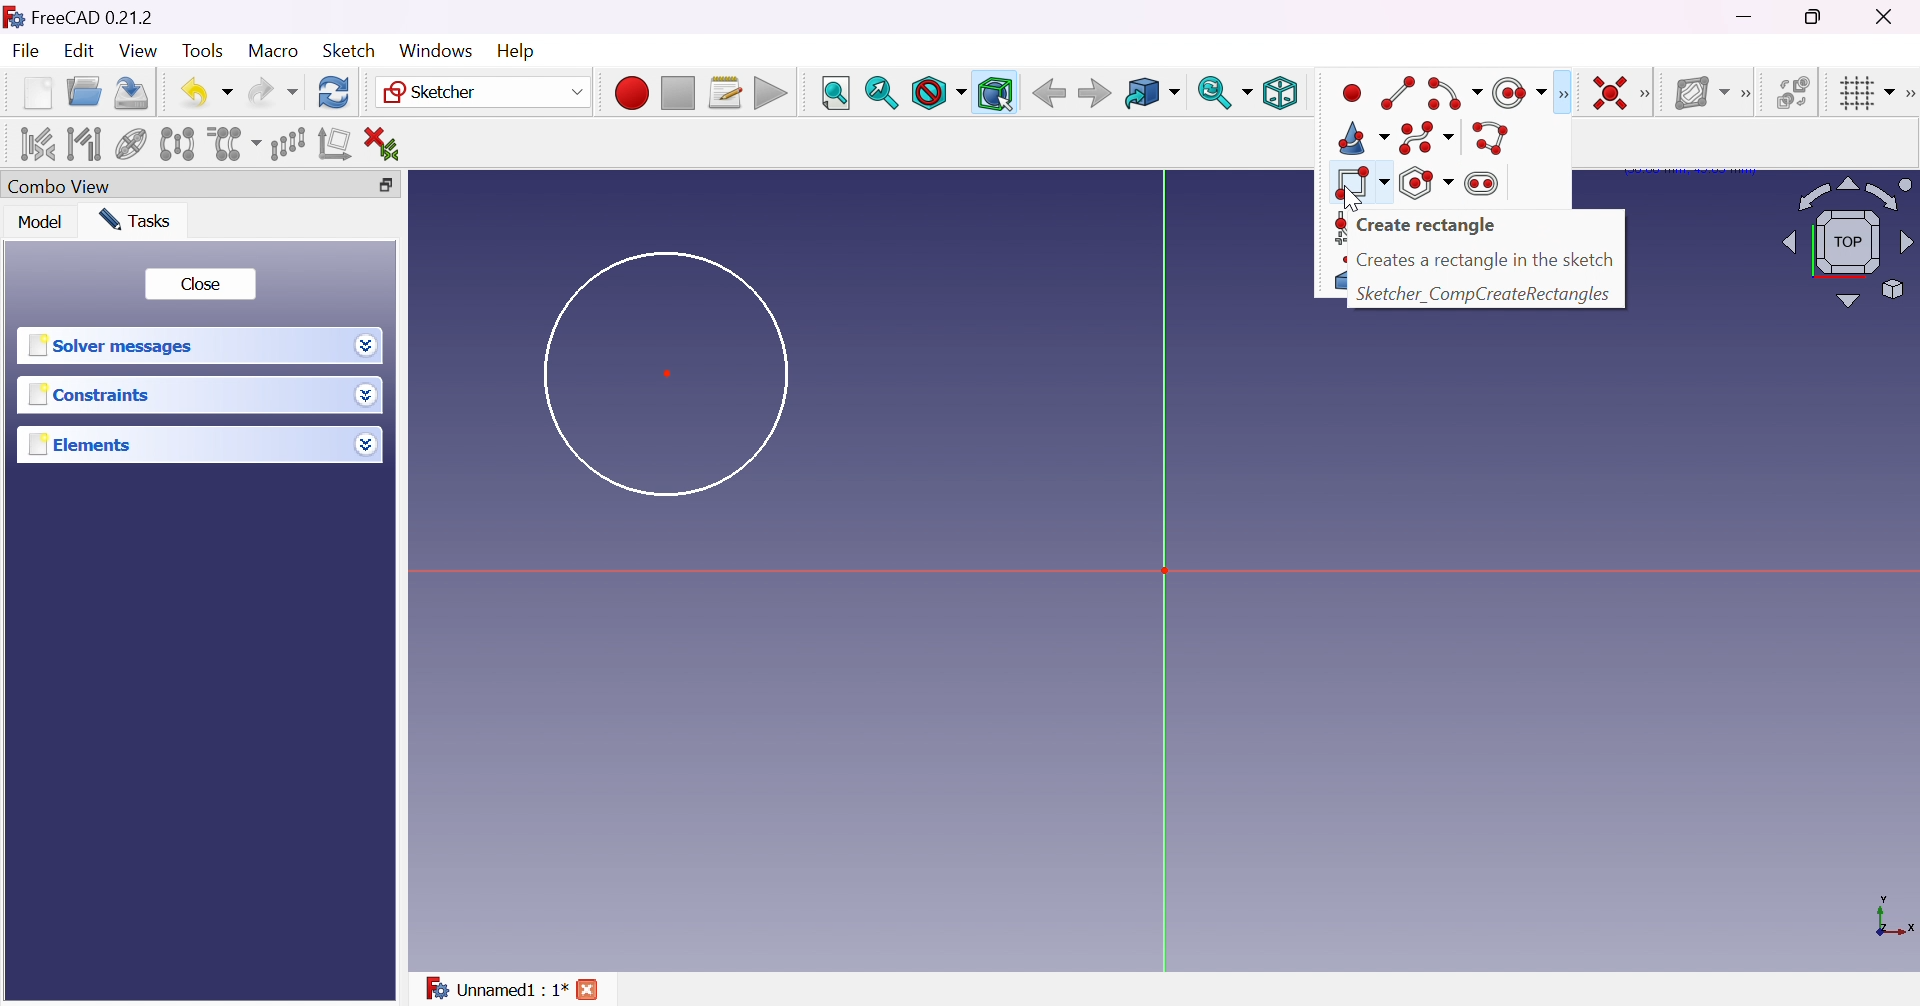  Describe the element at coordinates (1864, 92) in the screenshot. I see `Toggle grid` at that location.